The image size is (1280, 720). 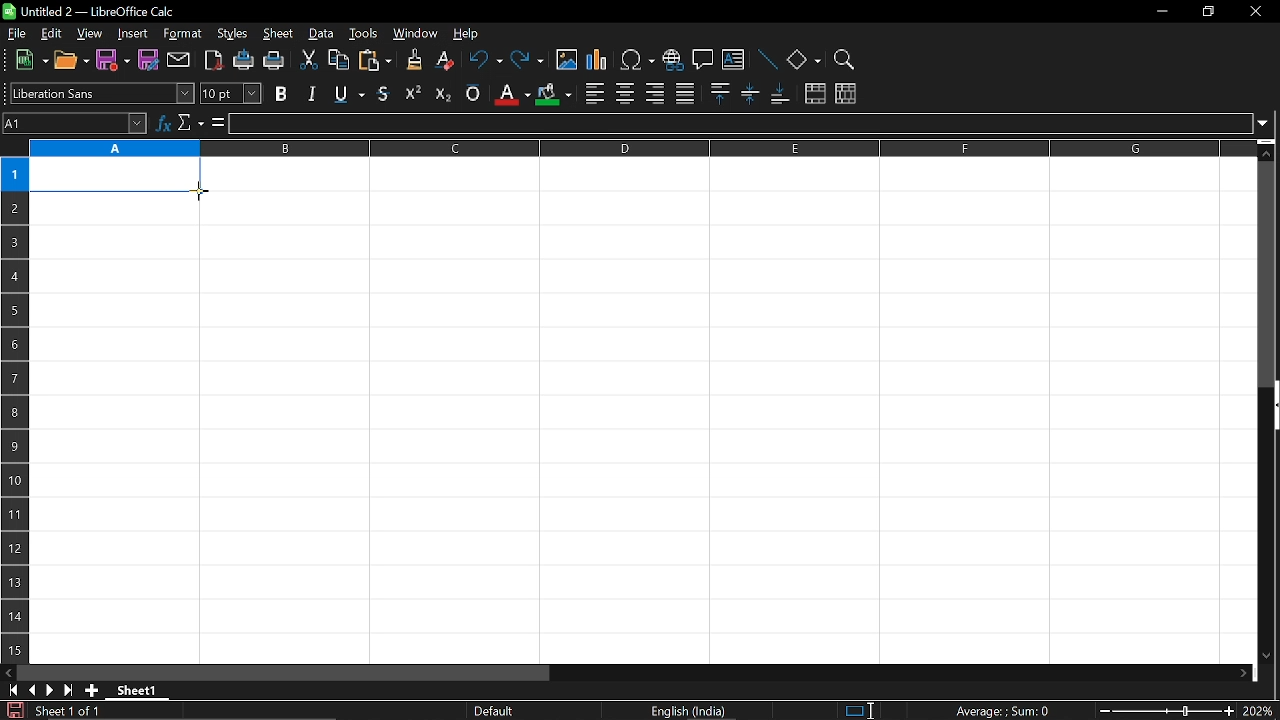 What do you see at coordinates (90, 11) in the screenshot?
I see `Untitled 2 - LibreOffice Calc` at bounding box center [90, 11].